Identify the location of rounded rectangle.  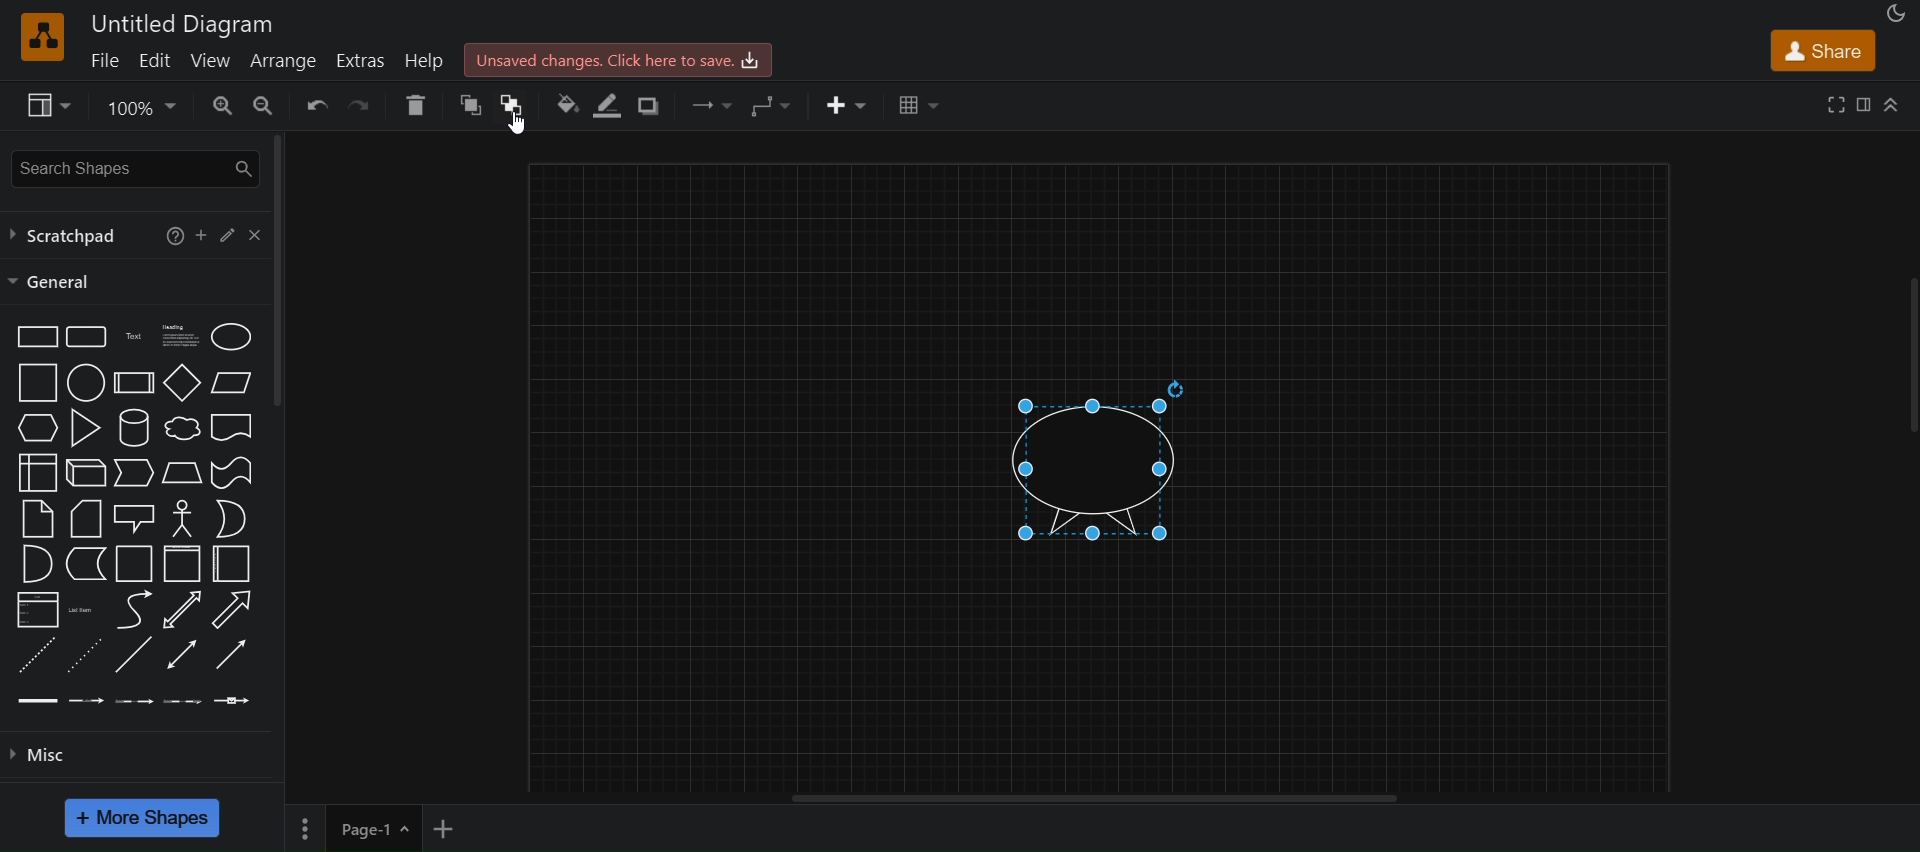
(84, 336).